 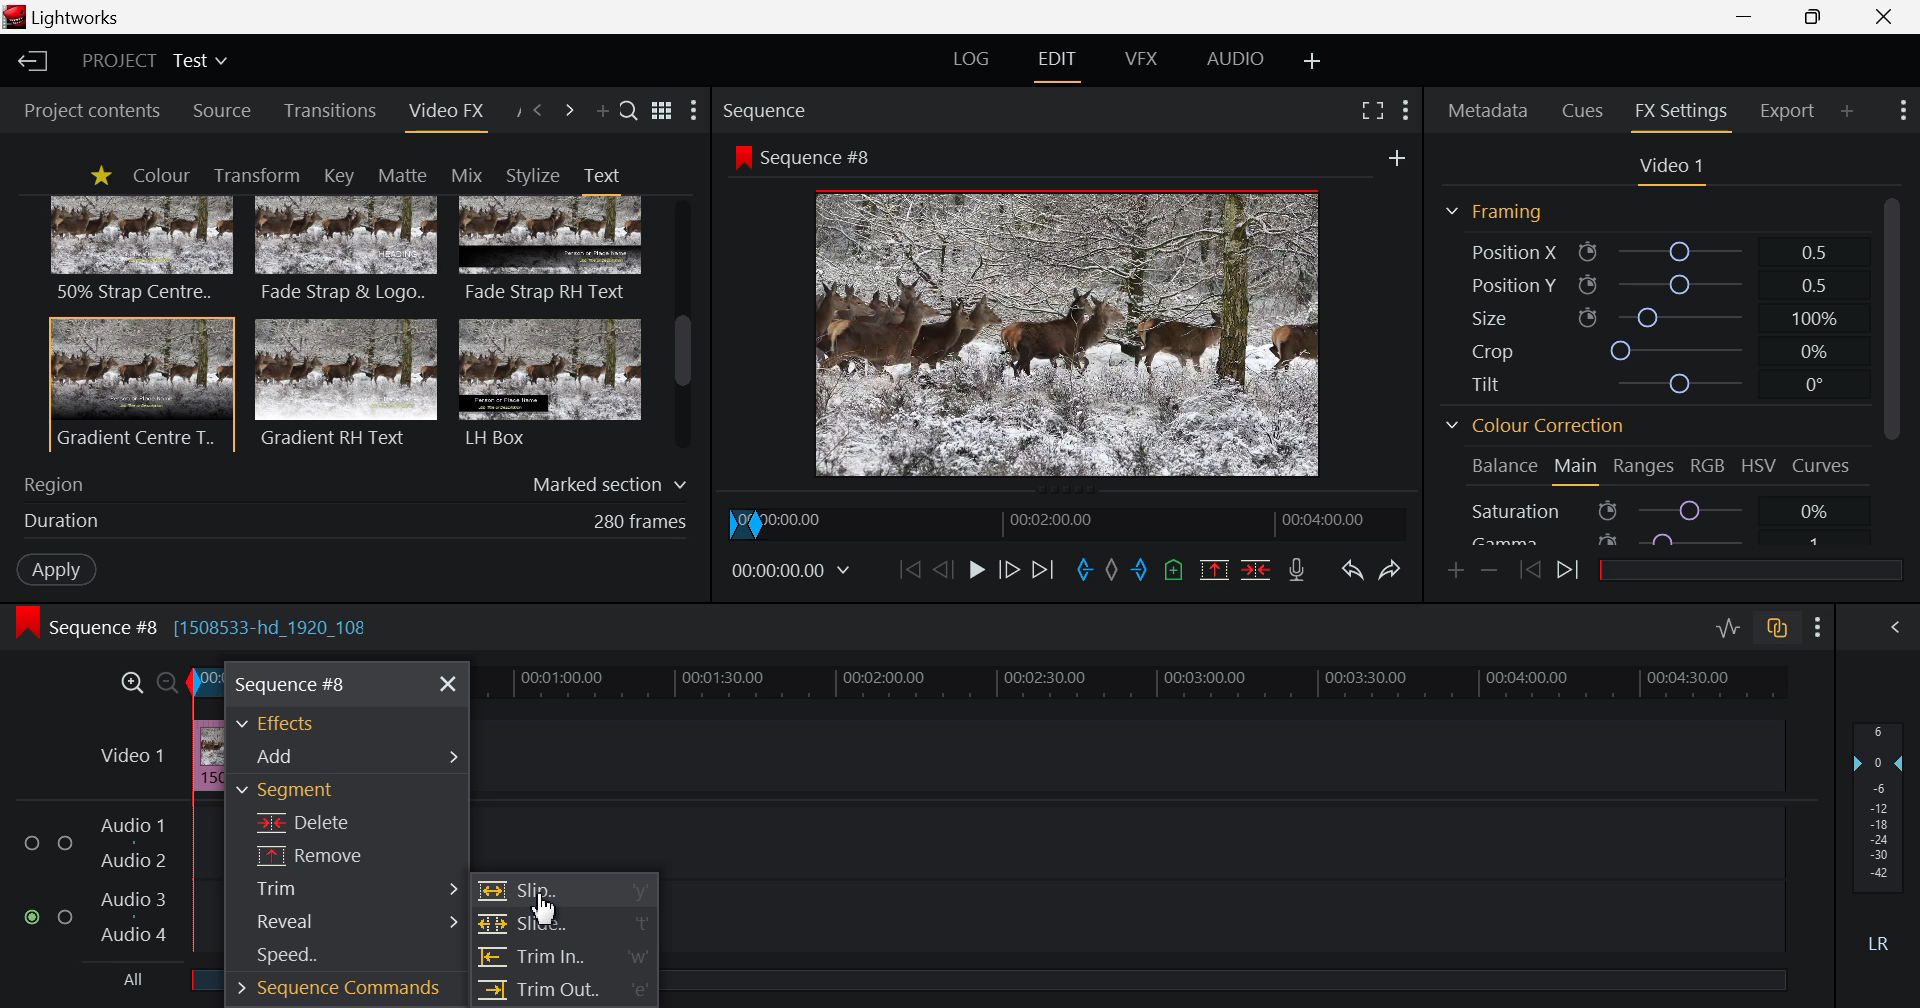 I want to click on Go Forward, so click(x=1007, y=567).